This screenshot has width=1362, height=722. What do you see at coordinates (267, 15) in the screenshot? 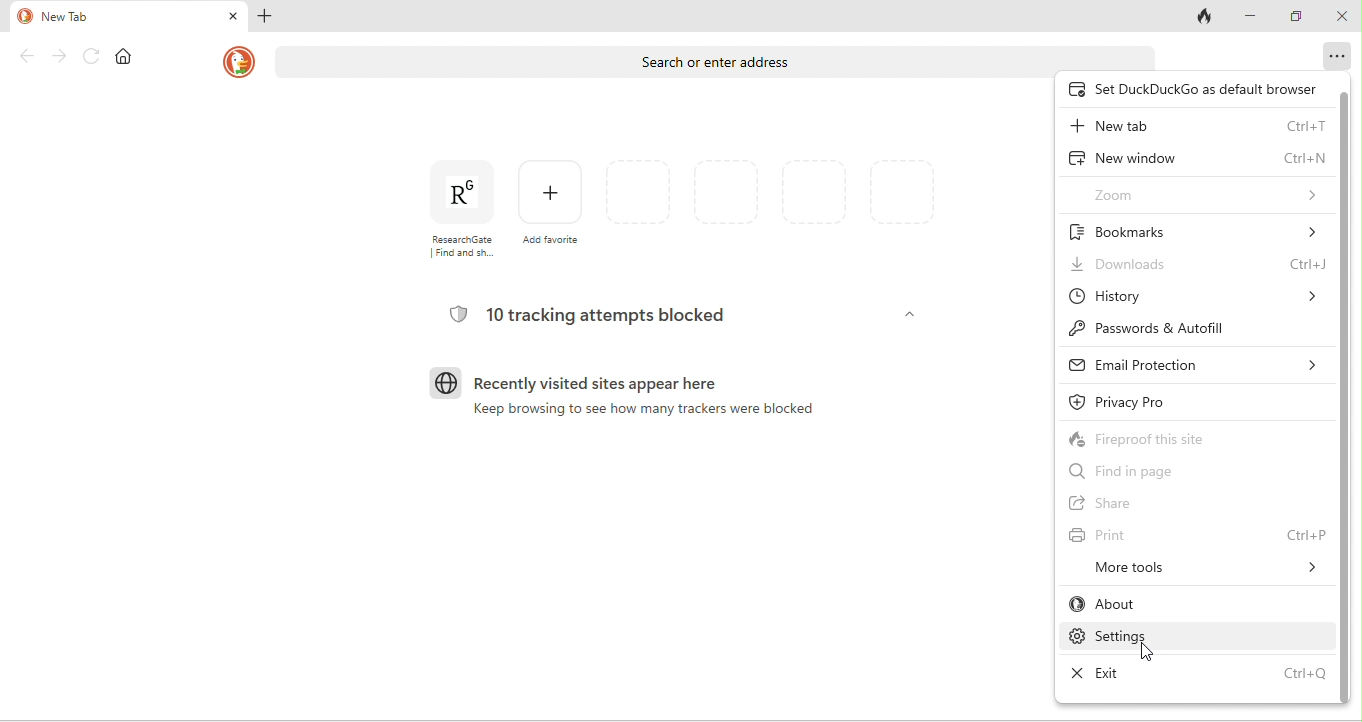
I see `add tab` at bounding box center [267, 15].